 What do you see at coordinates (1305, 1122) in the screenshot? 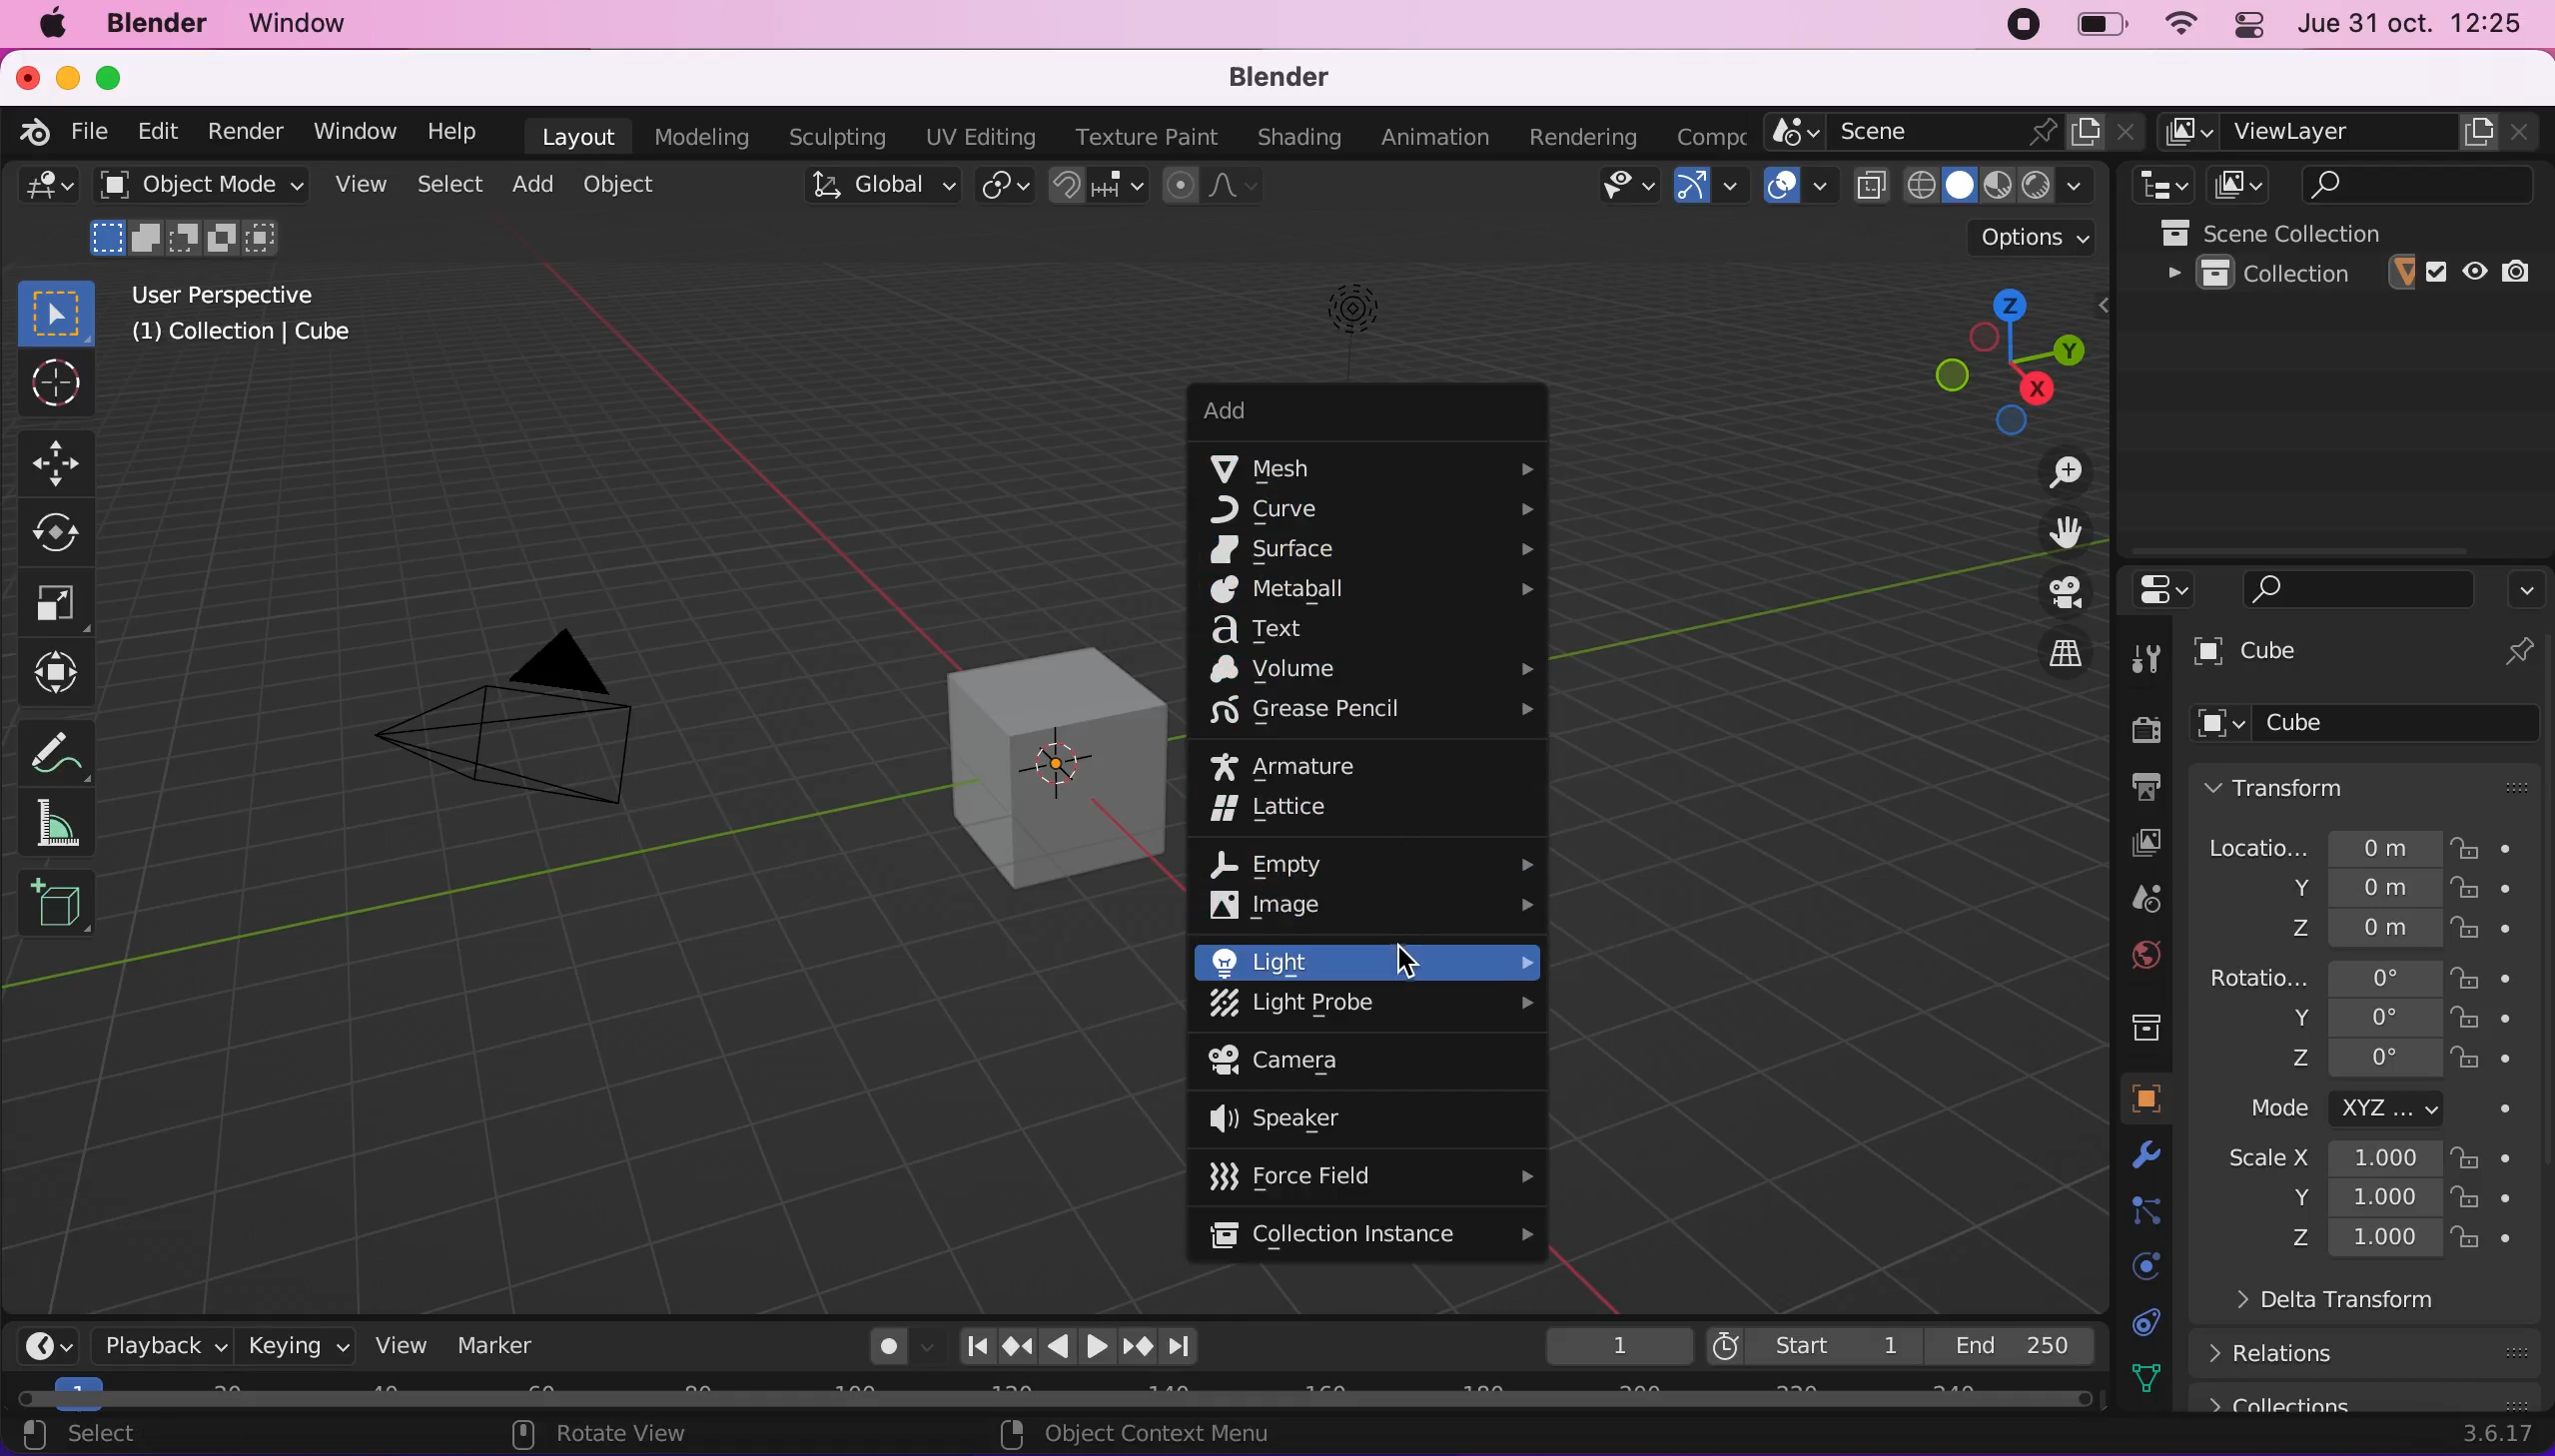
I see `speaker` at bounding box center [1305, 1122].